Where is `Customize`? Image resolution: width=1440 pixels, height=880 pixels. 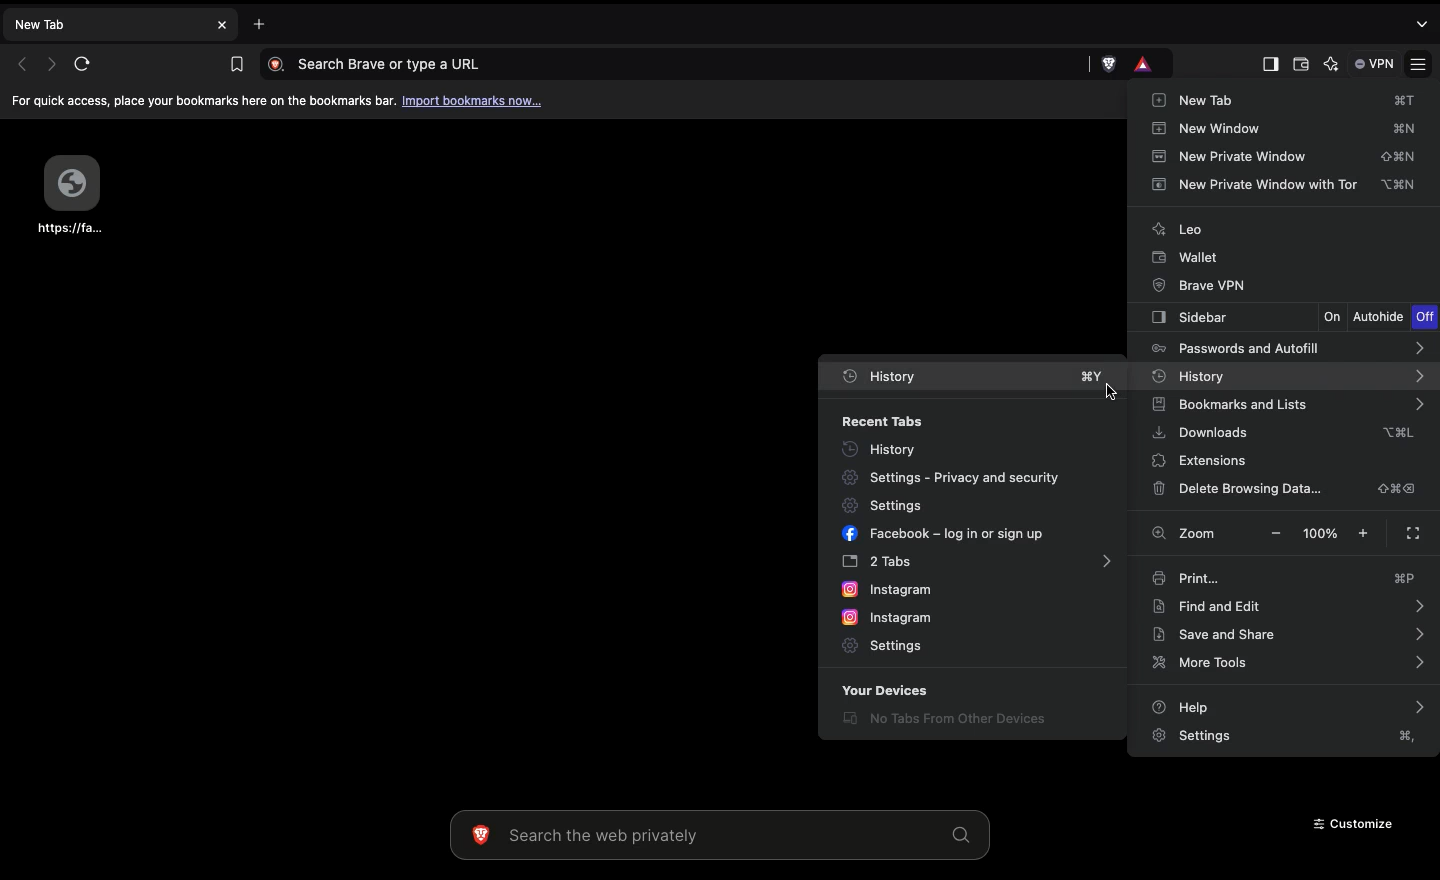
Customize is located at coordinates (1350, 827).